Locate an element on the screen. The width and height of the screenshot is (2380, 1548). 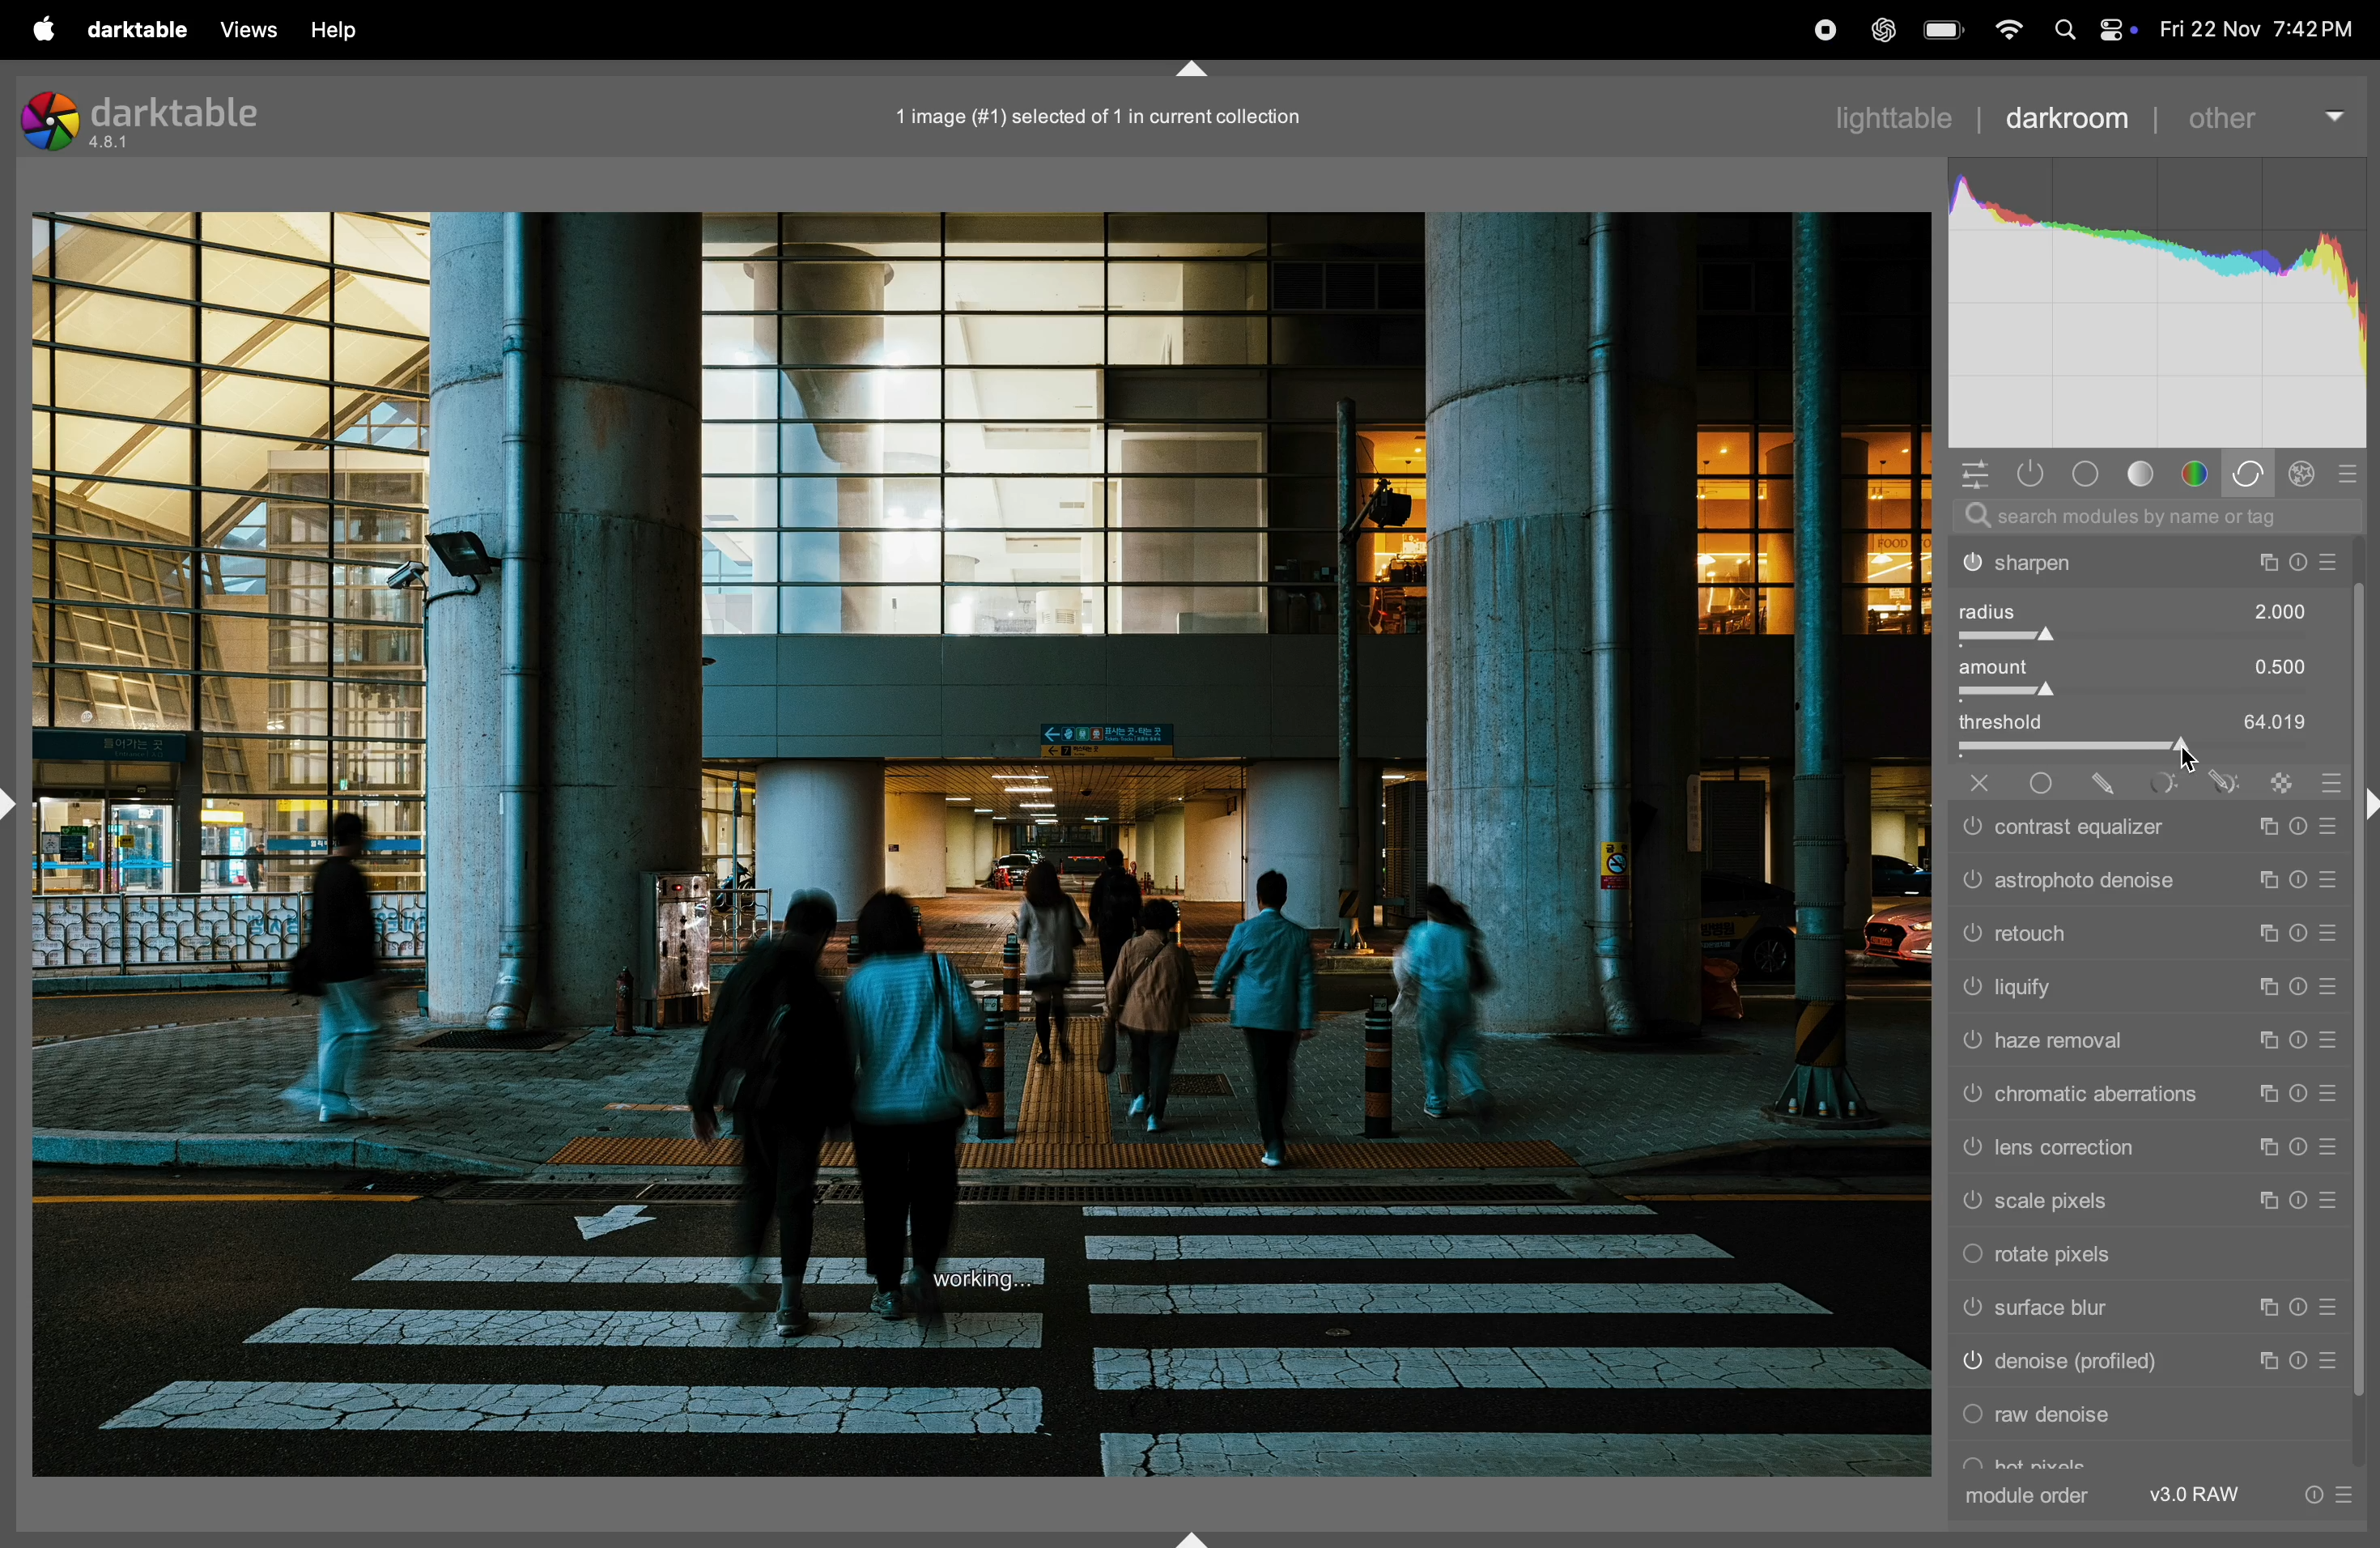
apple widgets is located at coordinates (2117, 30).